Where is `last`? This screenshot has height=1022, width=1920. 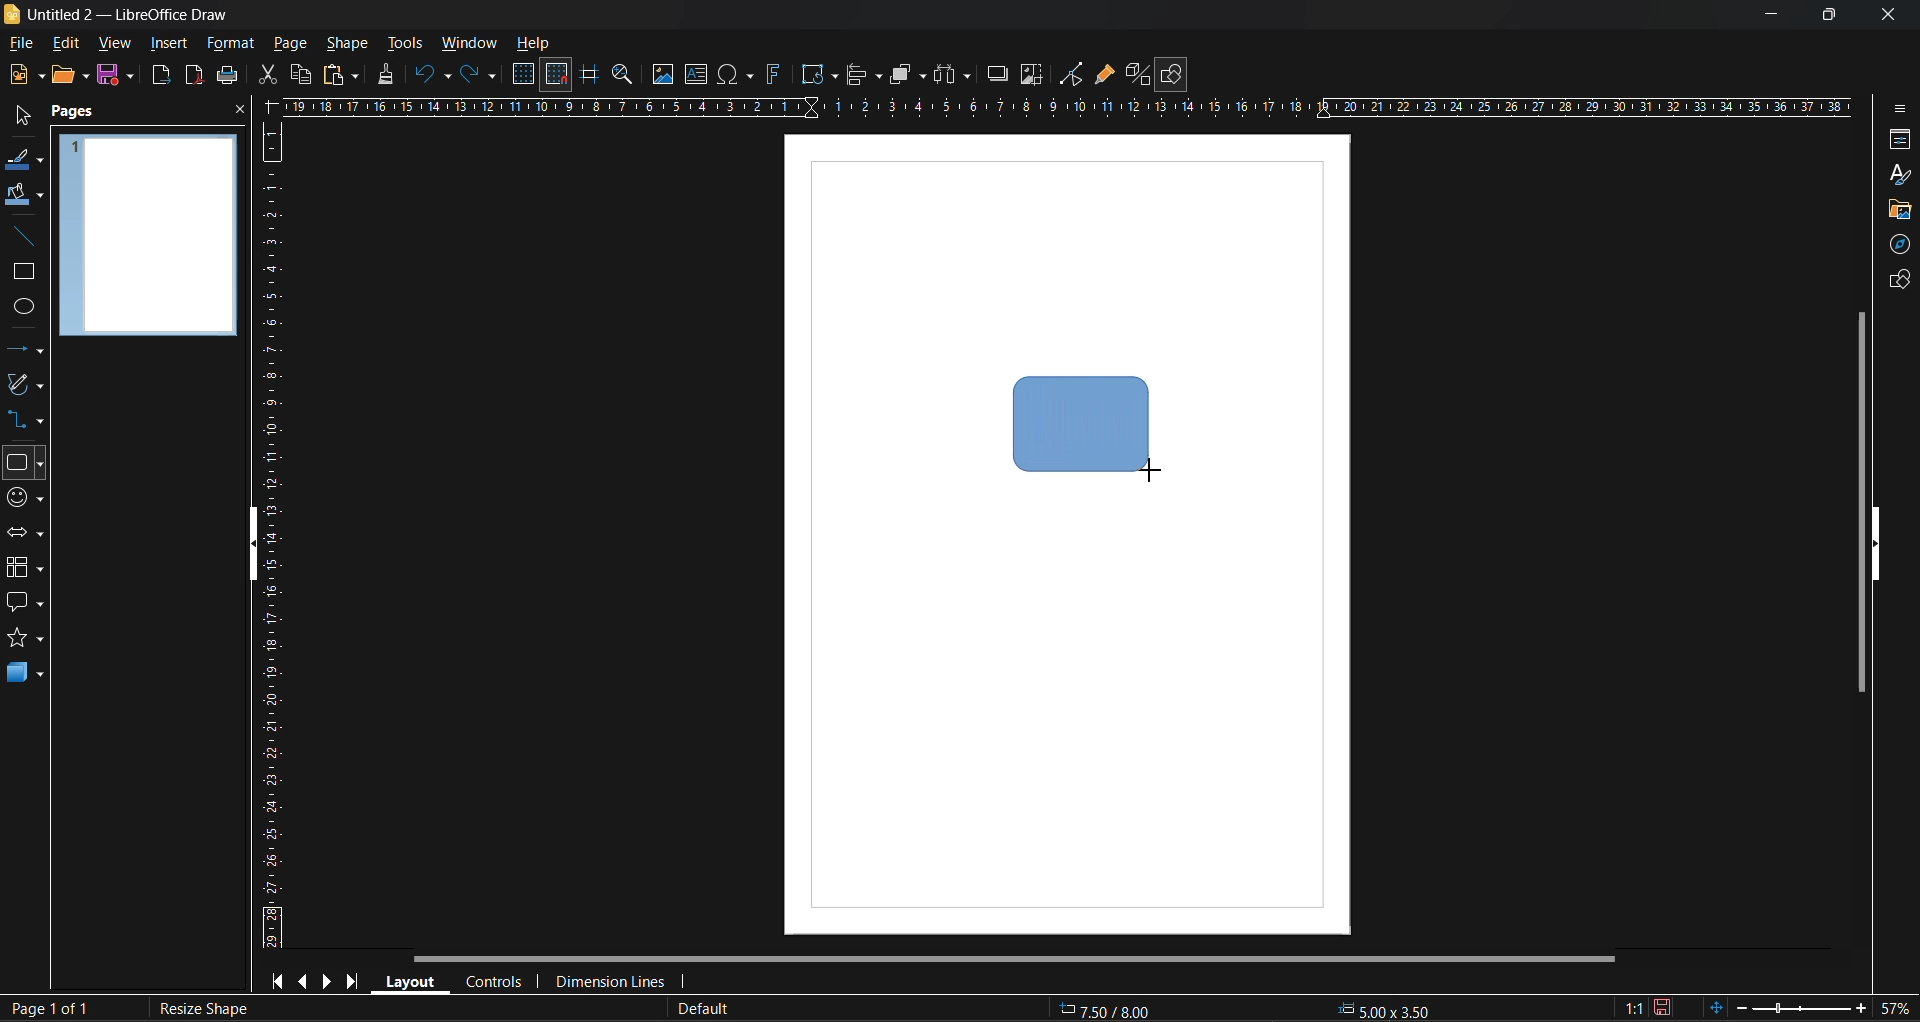
last is located at coordinates (354, 978).